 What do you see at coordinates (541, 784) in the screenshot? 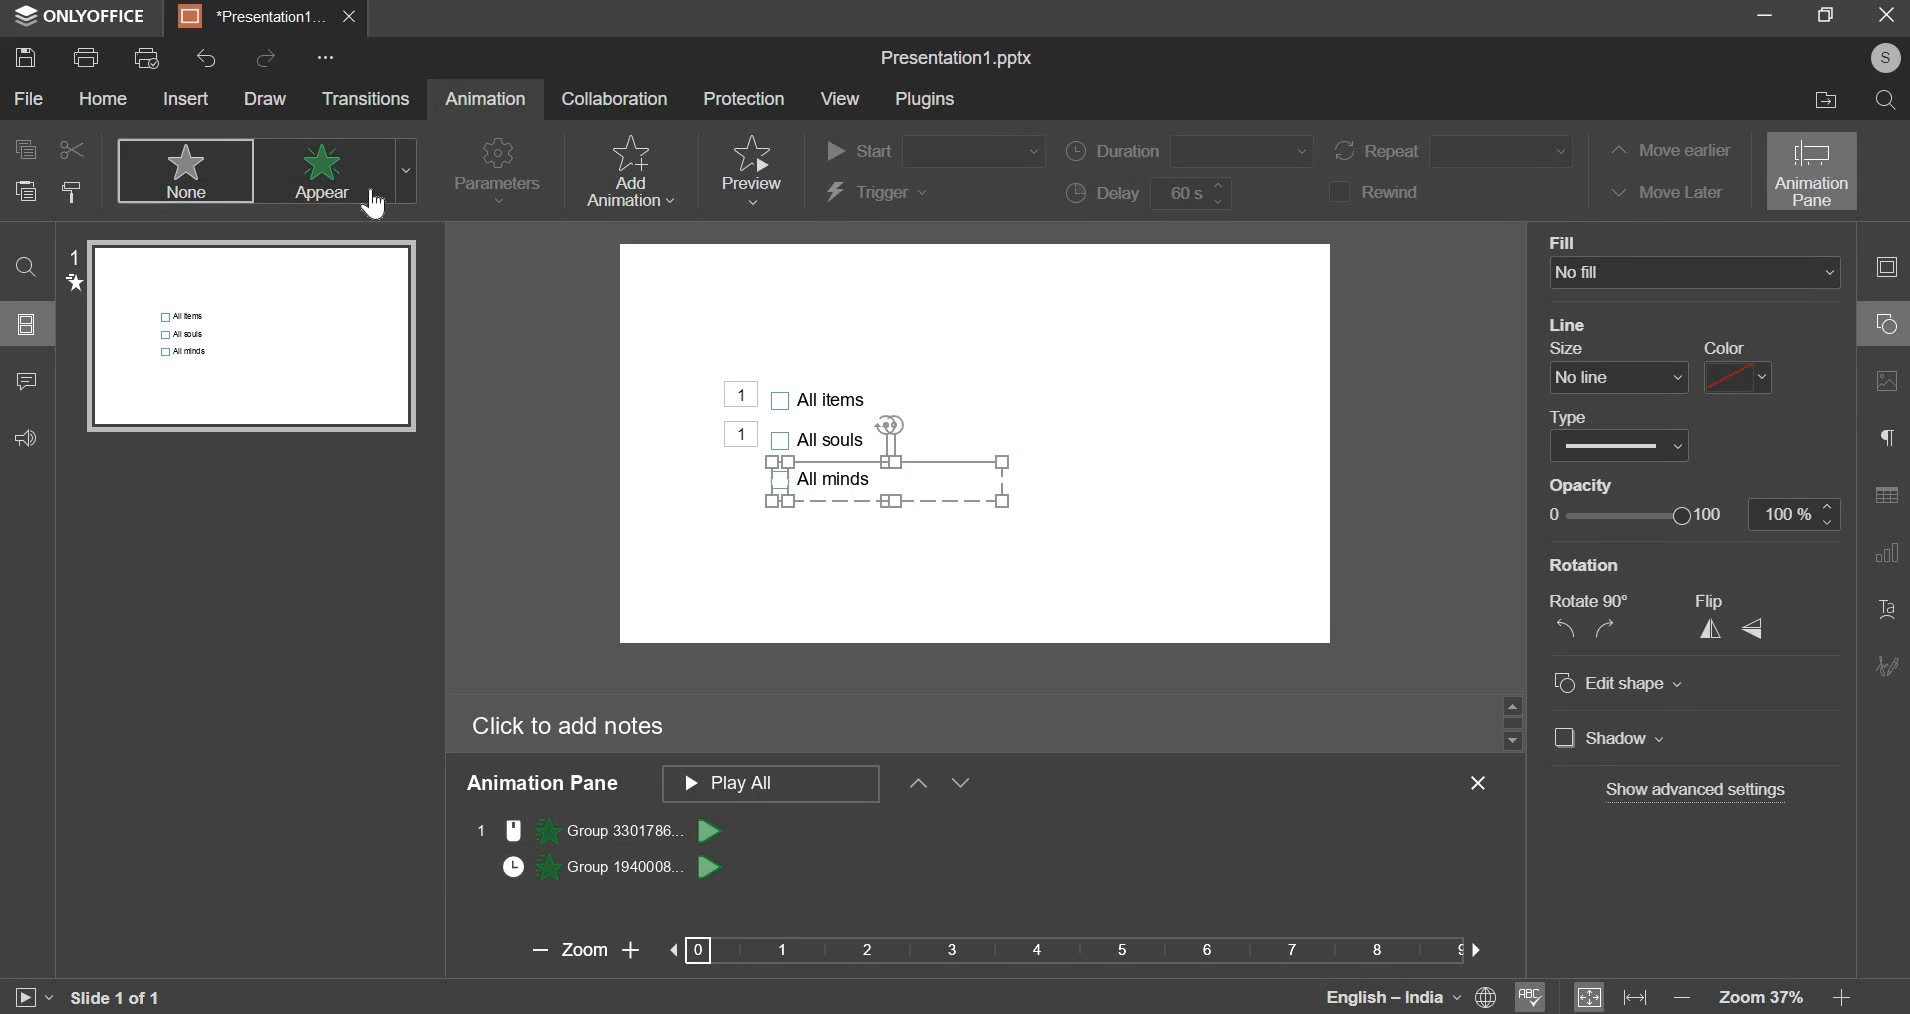
I see `animation pane` at bounding box center [541, 784].